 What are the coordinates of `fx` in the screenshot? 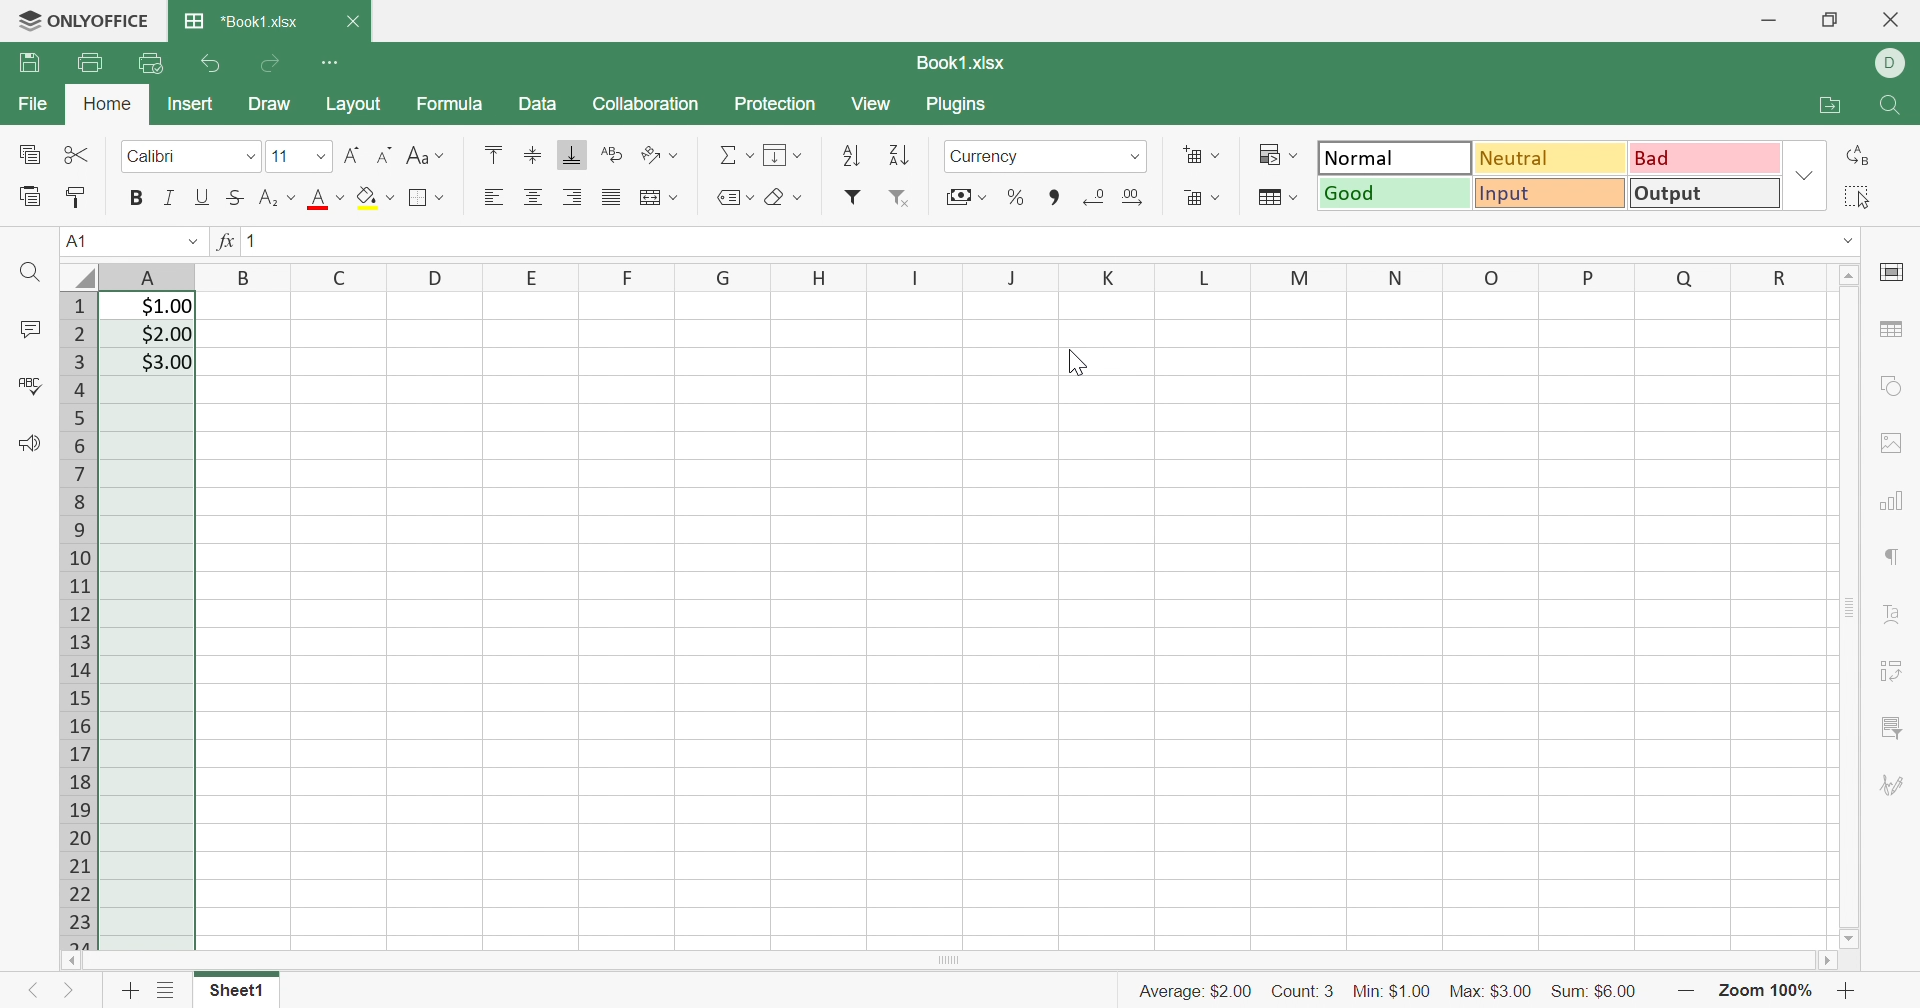 It's located at (223, 241).